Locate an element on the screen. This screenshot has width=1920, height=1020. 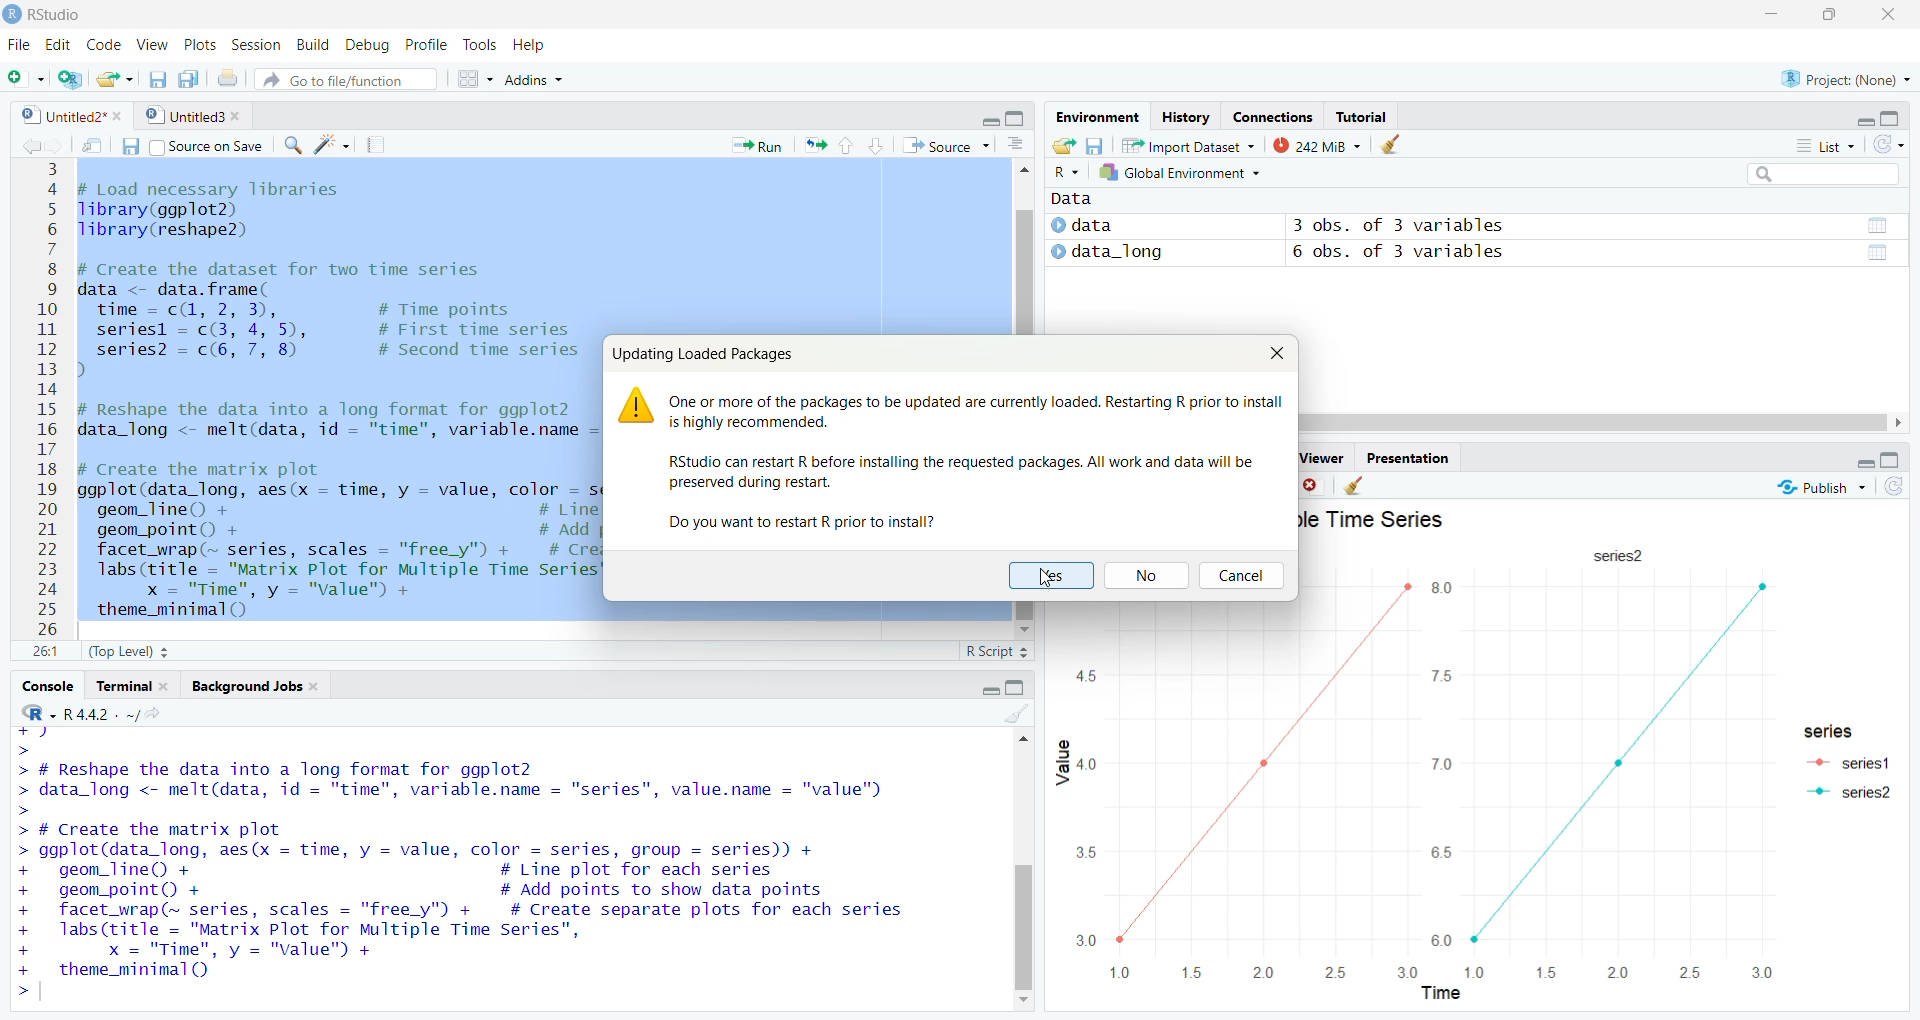
Updating Loaded Packages is located at coordinates (704, 354).